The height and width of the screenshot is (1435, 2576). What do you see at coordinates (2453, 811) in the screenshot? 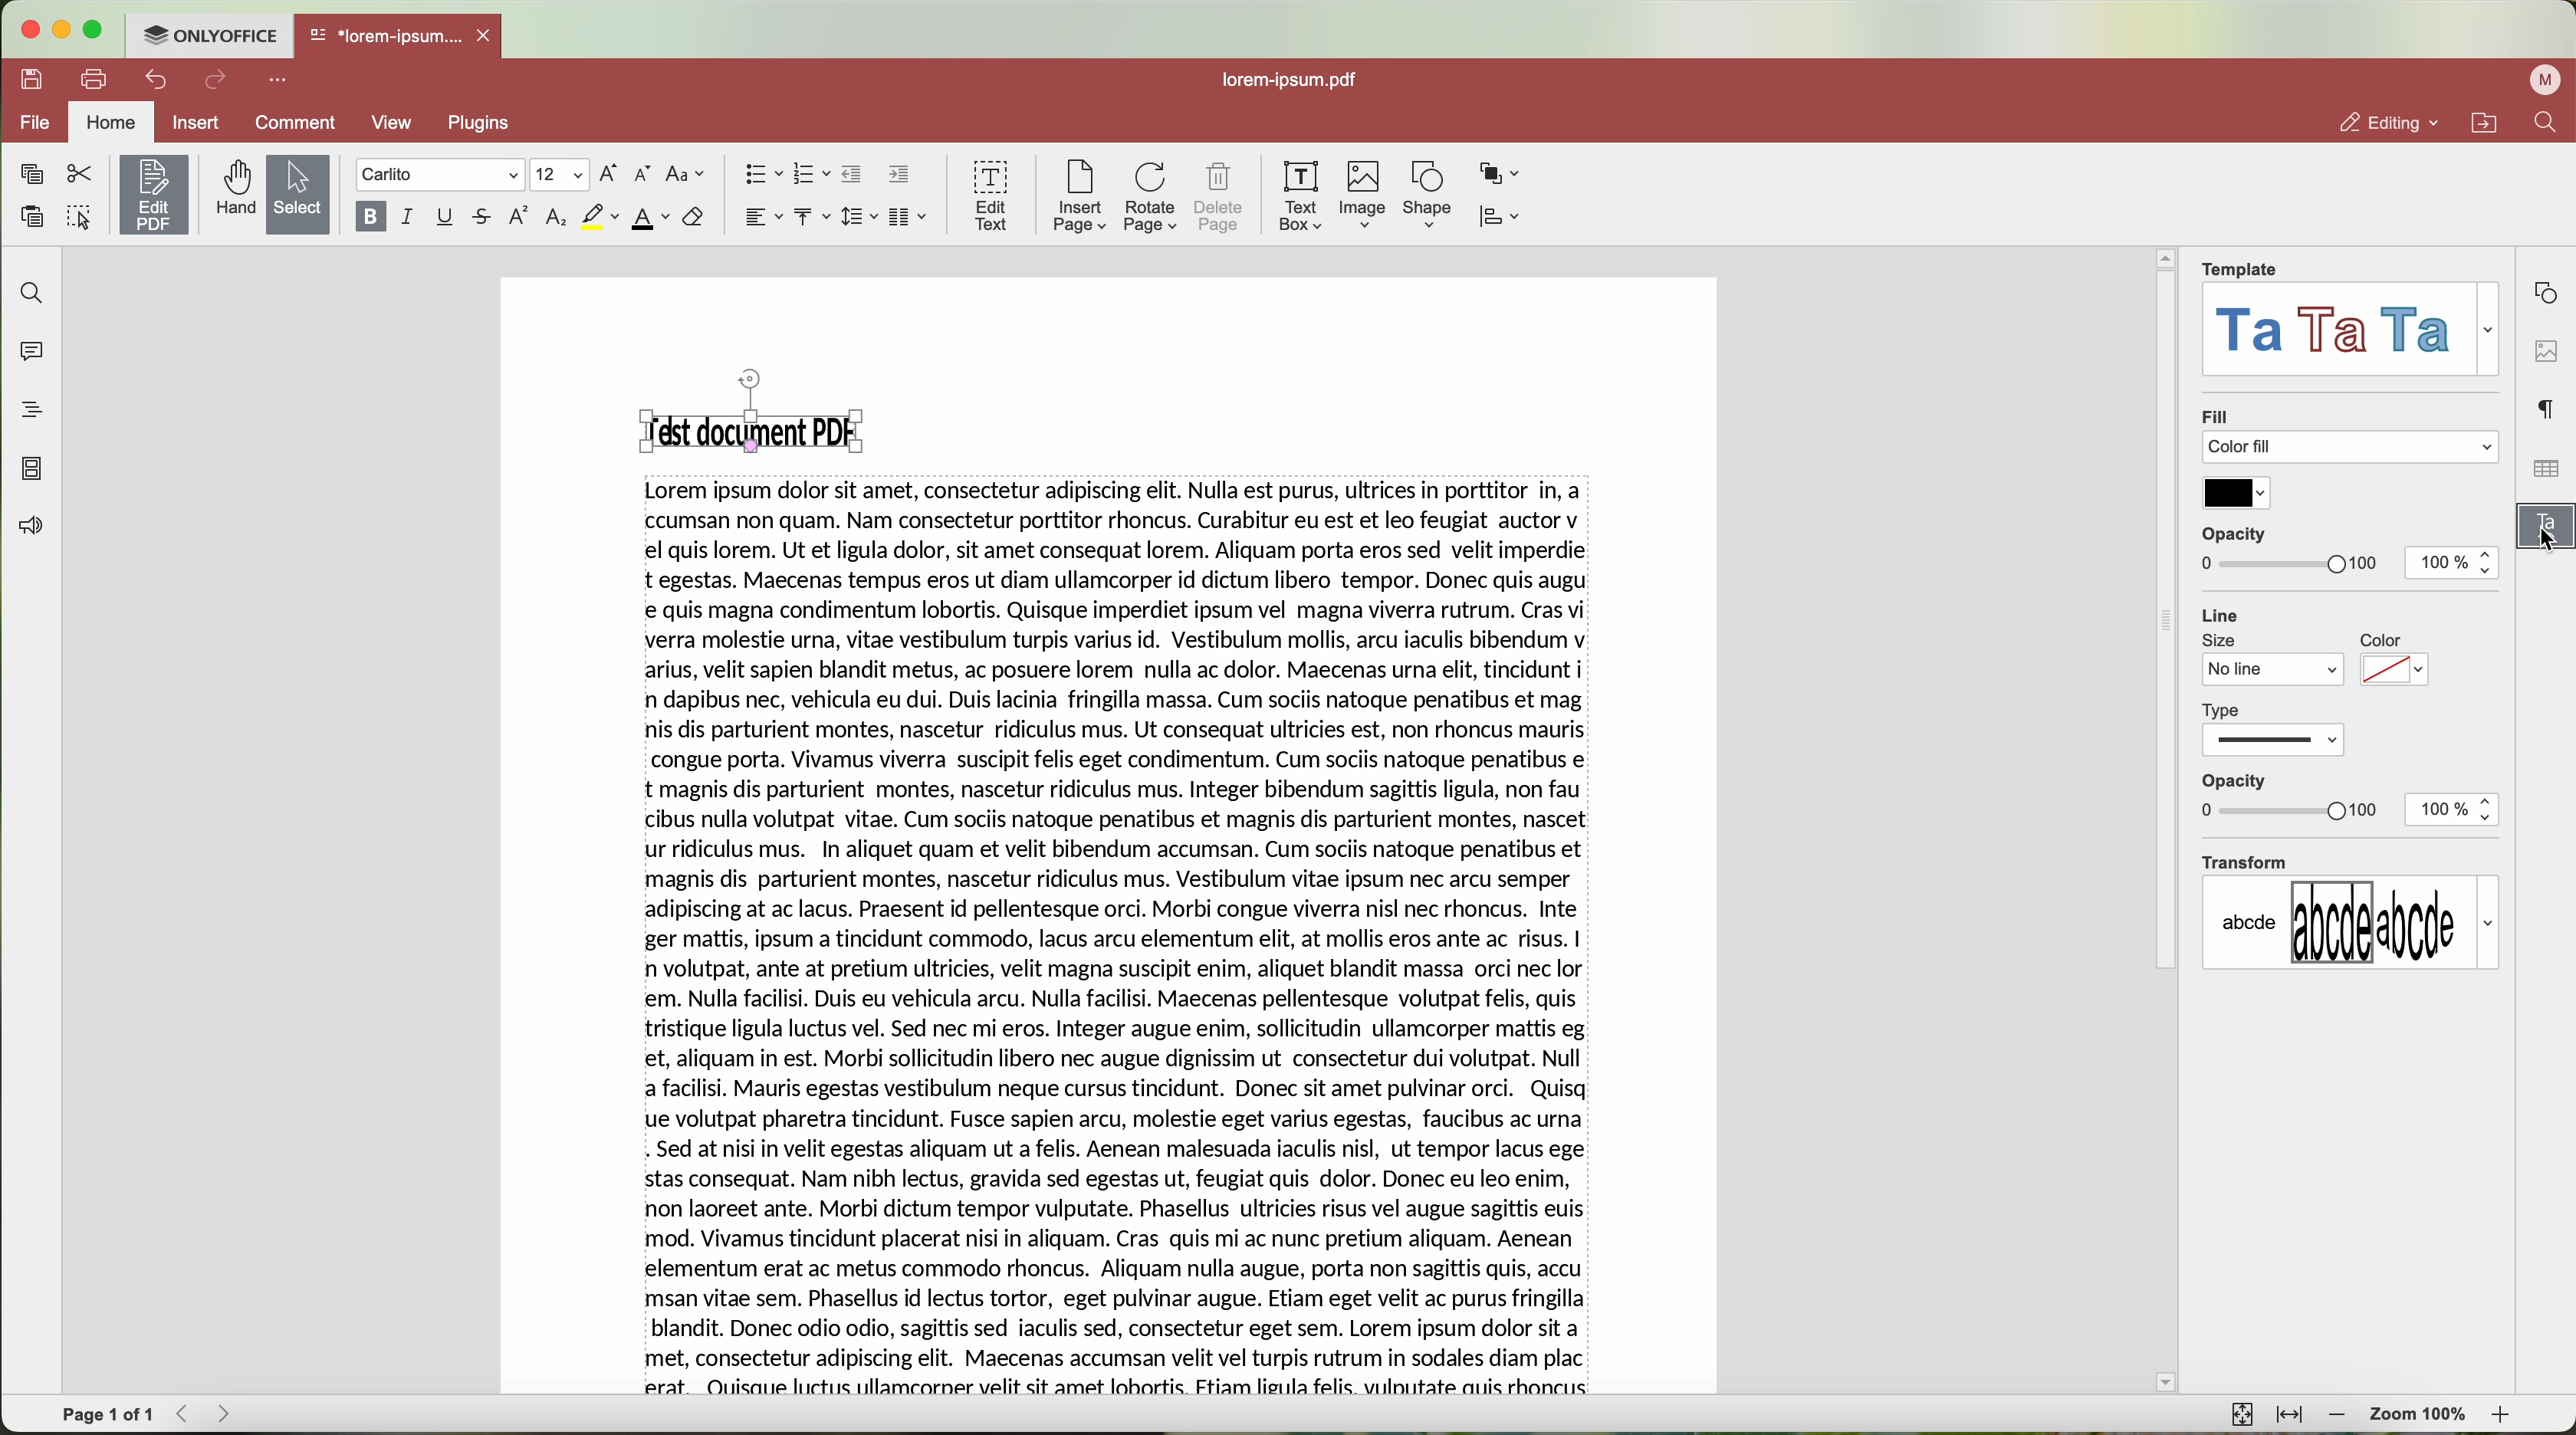
I see `100%` at bounding box center [2453, 811].